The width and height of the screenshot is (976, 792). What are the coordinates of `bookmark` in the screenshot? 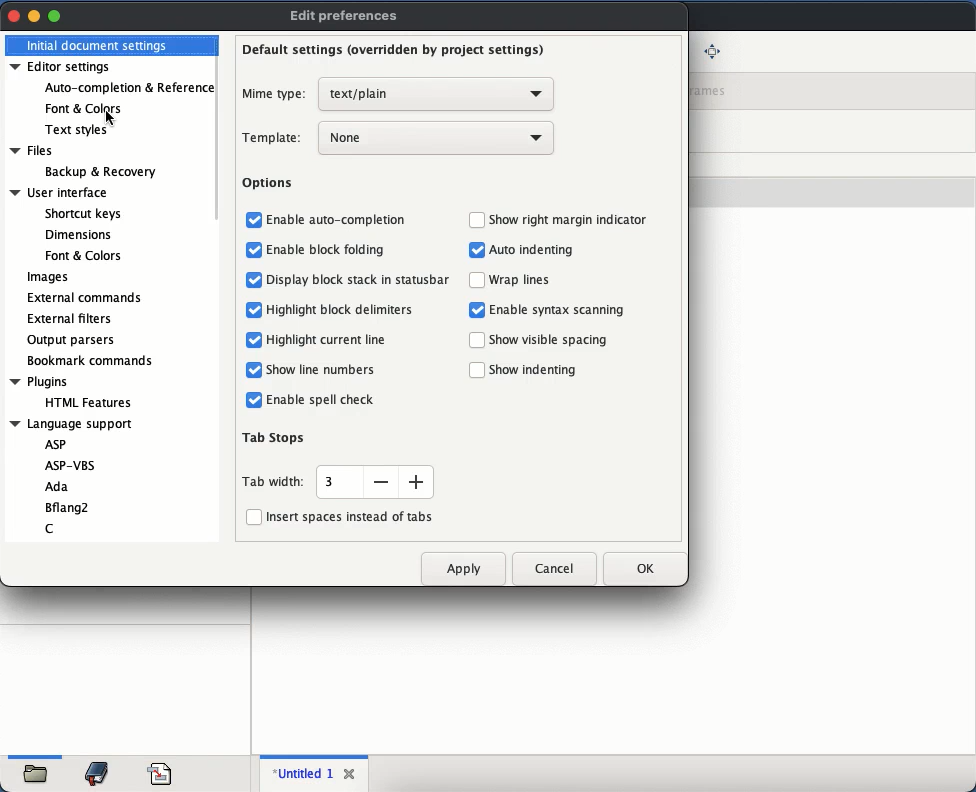 It's located at (99, 772).